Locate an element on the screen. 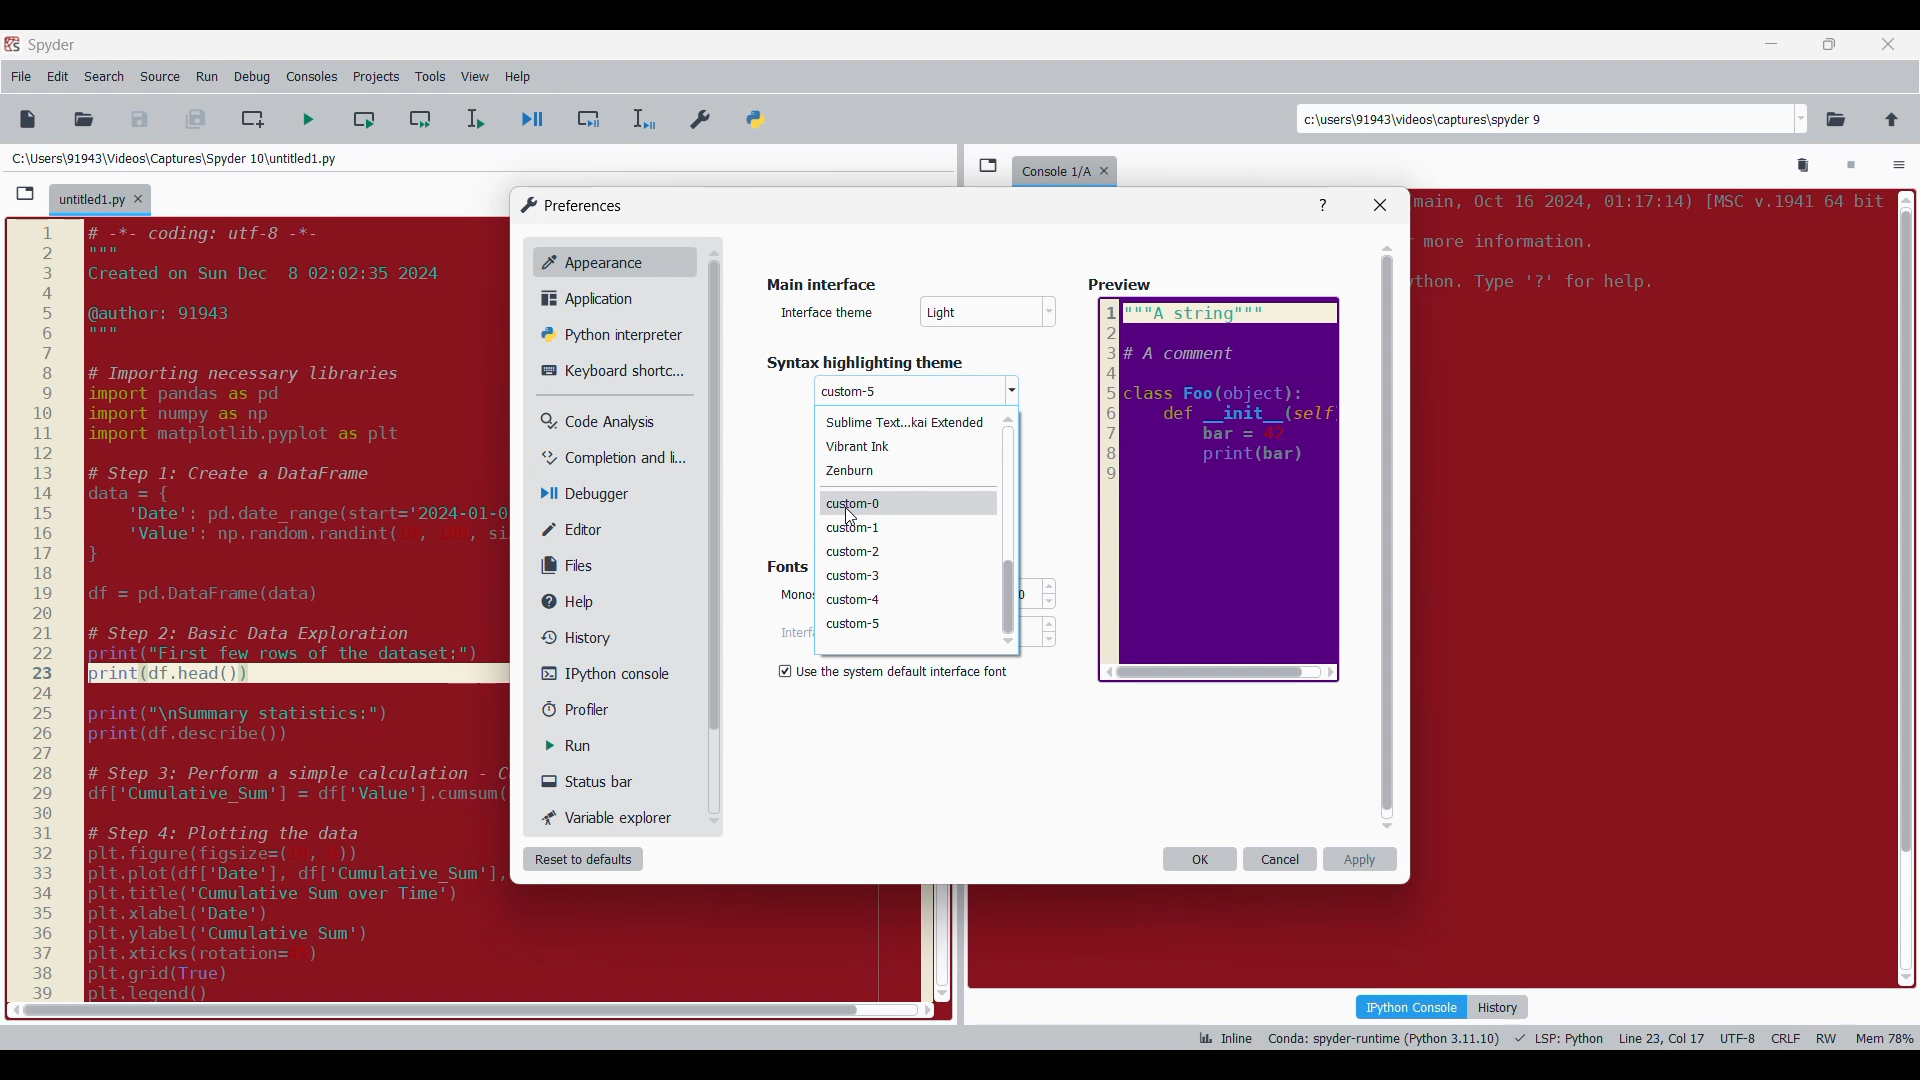 This screenshot has width=1920, height=1080. Close tab is located at coordinates (1109, 167).